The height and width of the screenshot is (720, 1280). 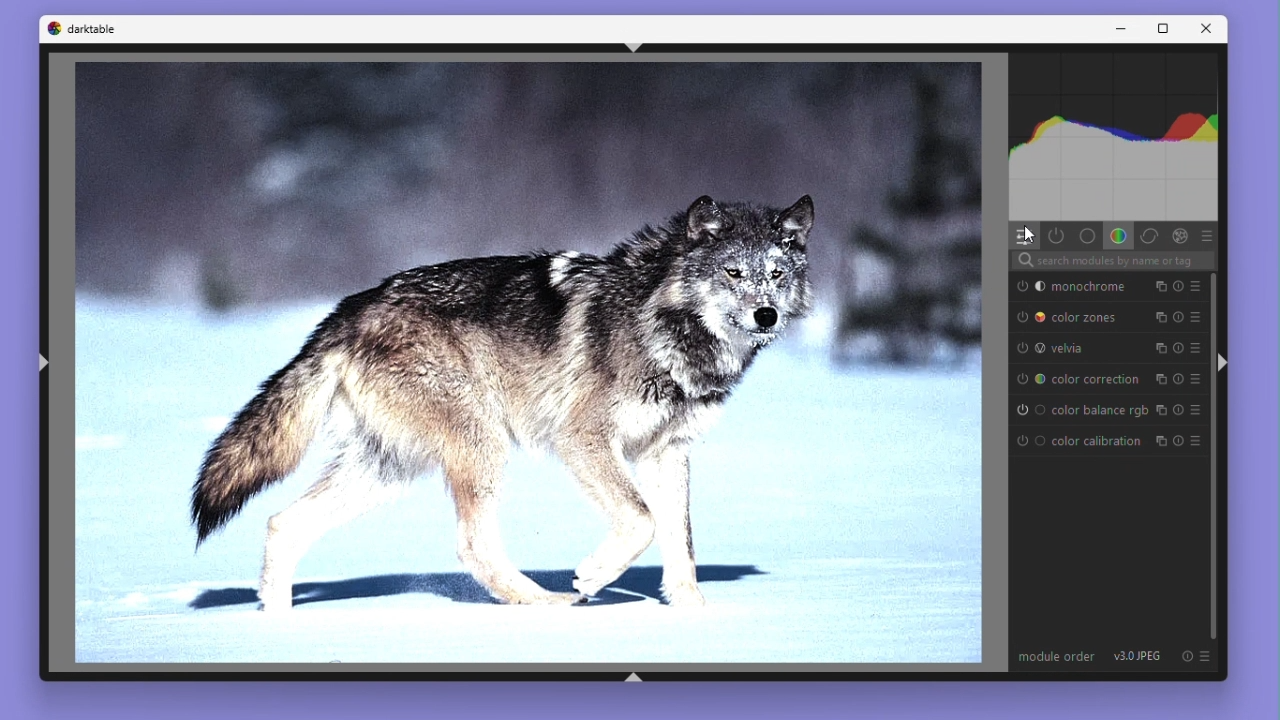 I want to click on presets, so click(x=1198, y=441).